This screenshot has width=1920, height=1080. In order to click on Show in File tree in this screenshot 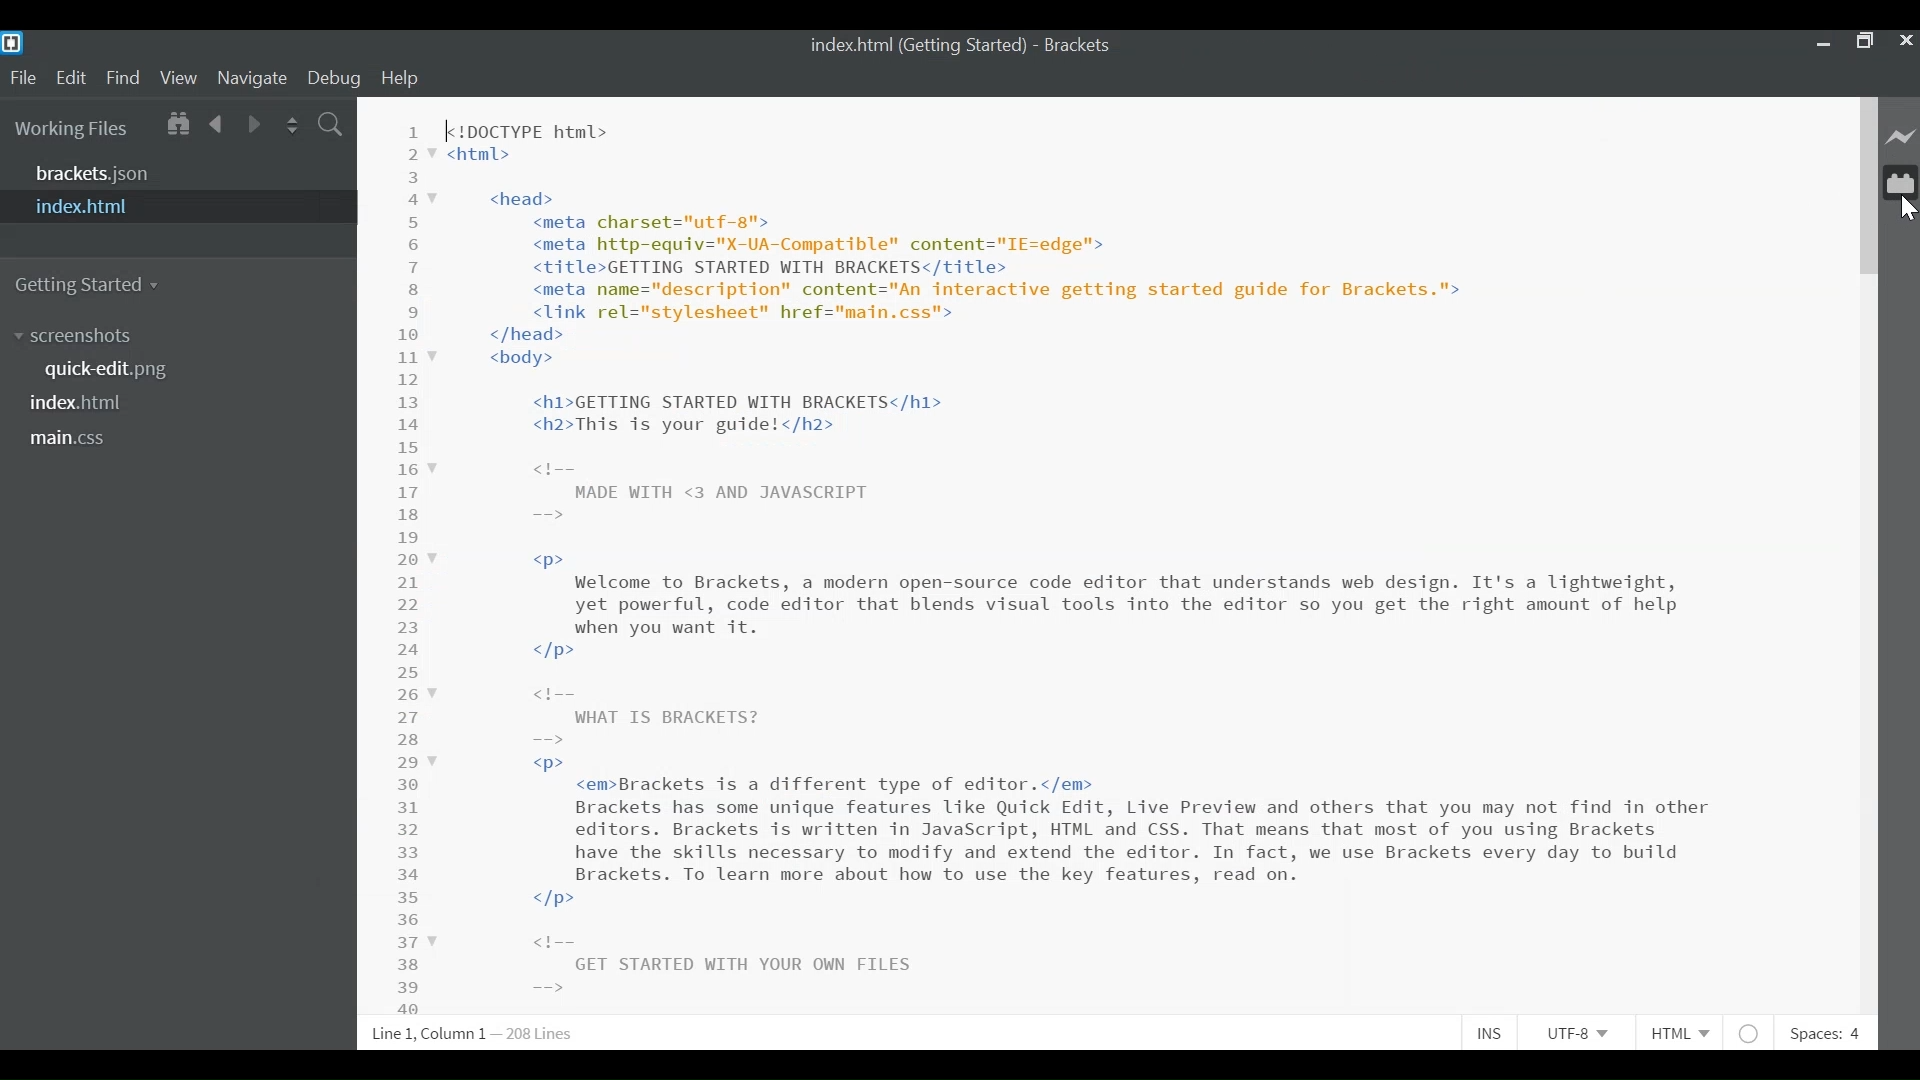, I will do `click(179, 124)`.